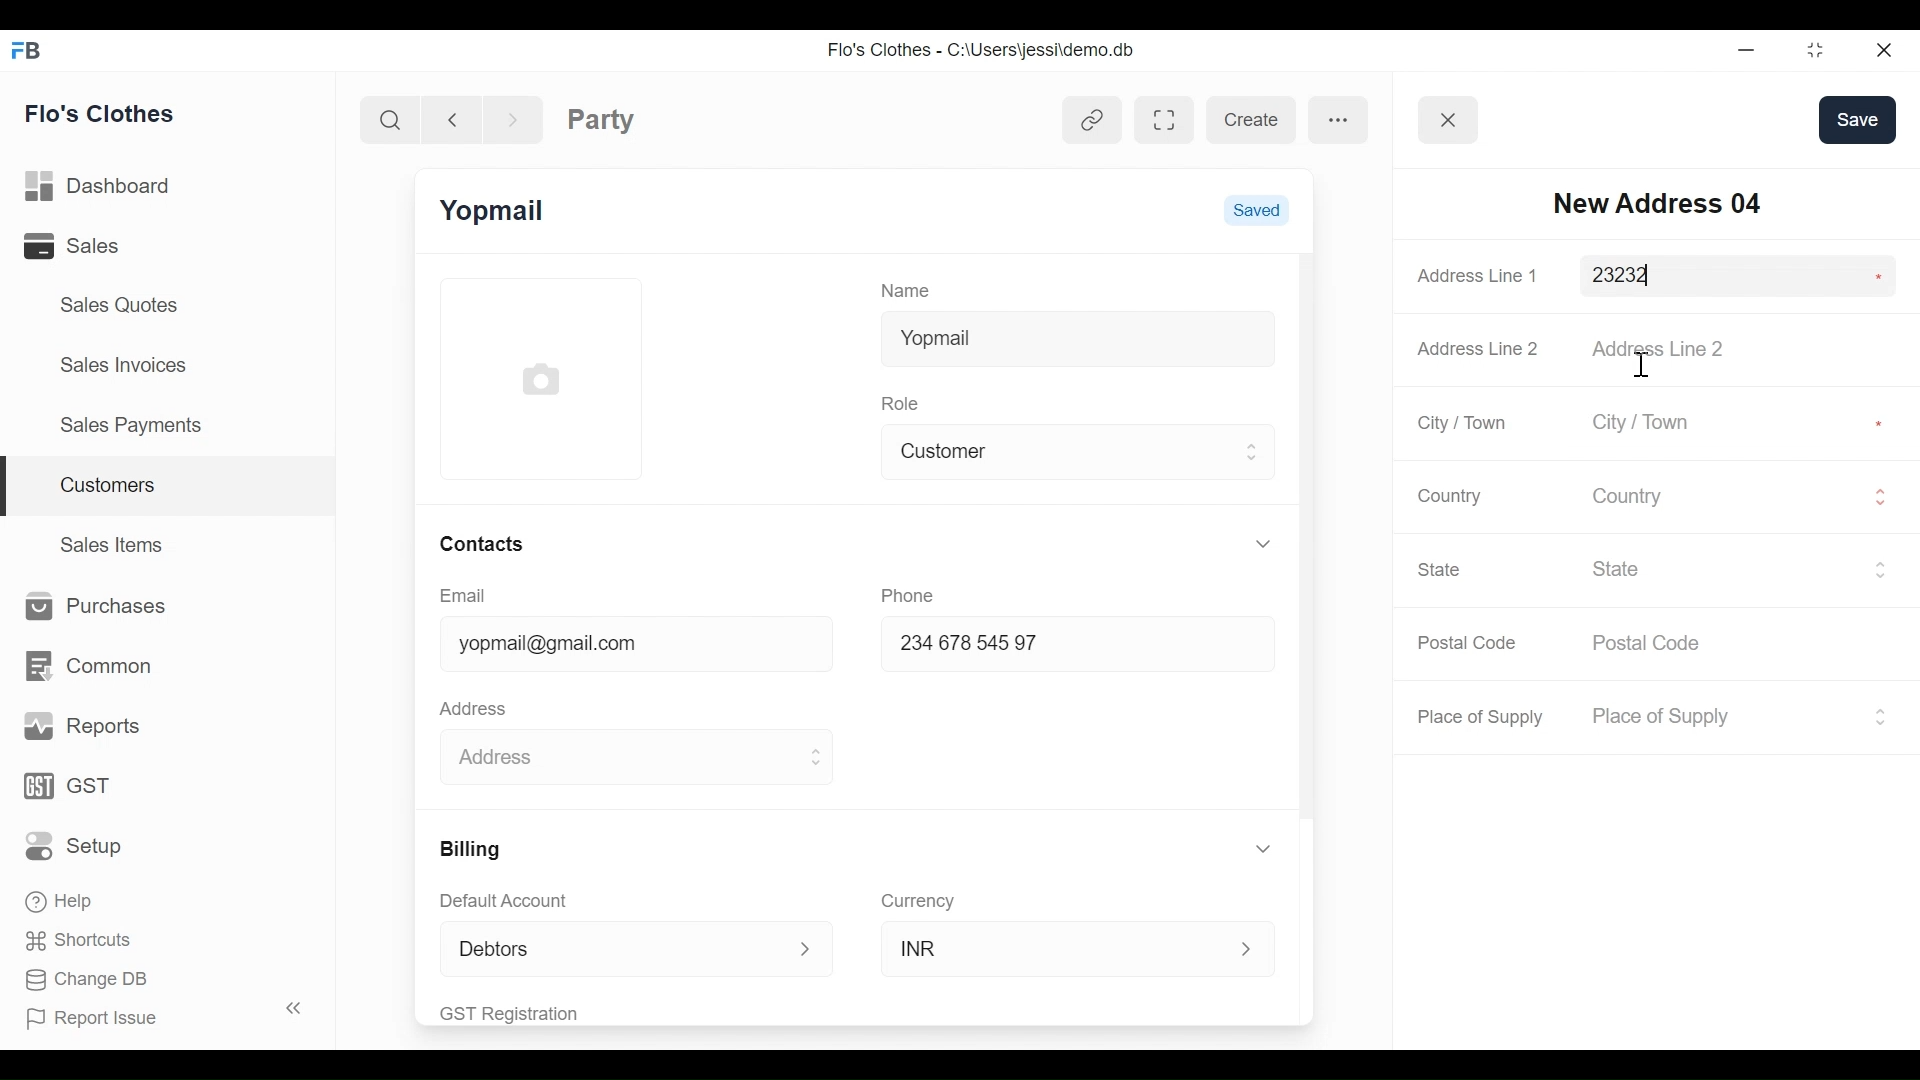 The height and width of the screenshot is (1080, 1920). What do you see at coordinates (104, 187) in the screenshot?
I see `Dashboard` at bounding box center [104, 187].